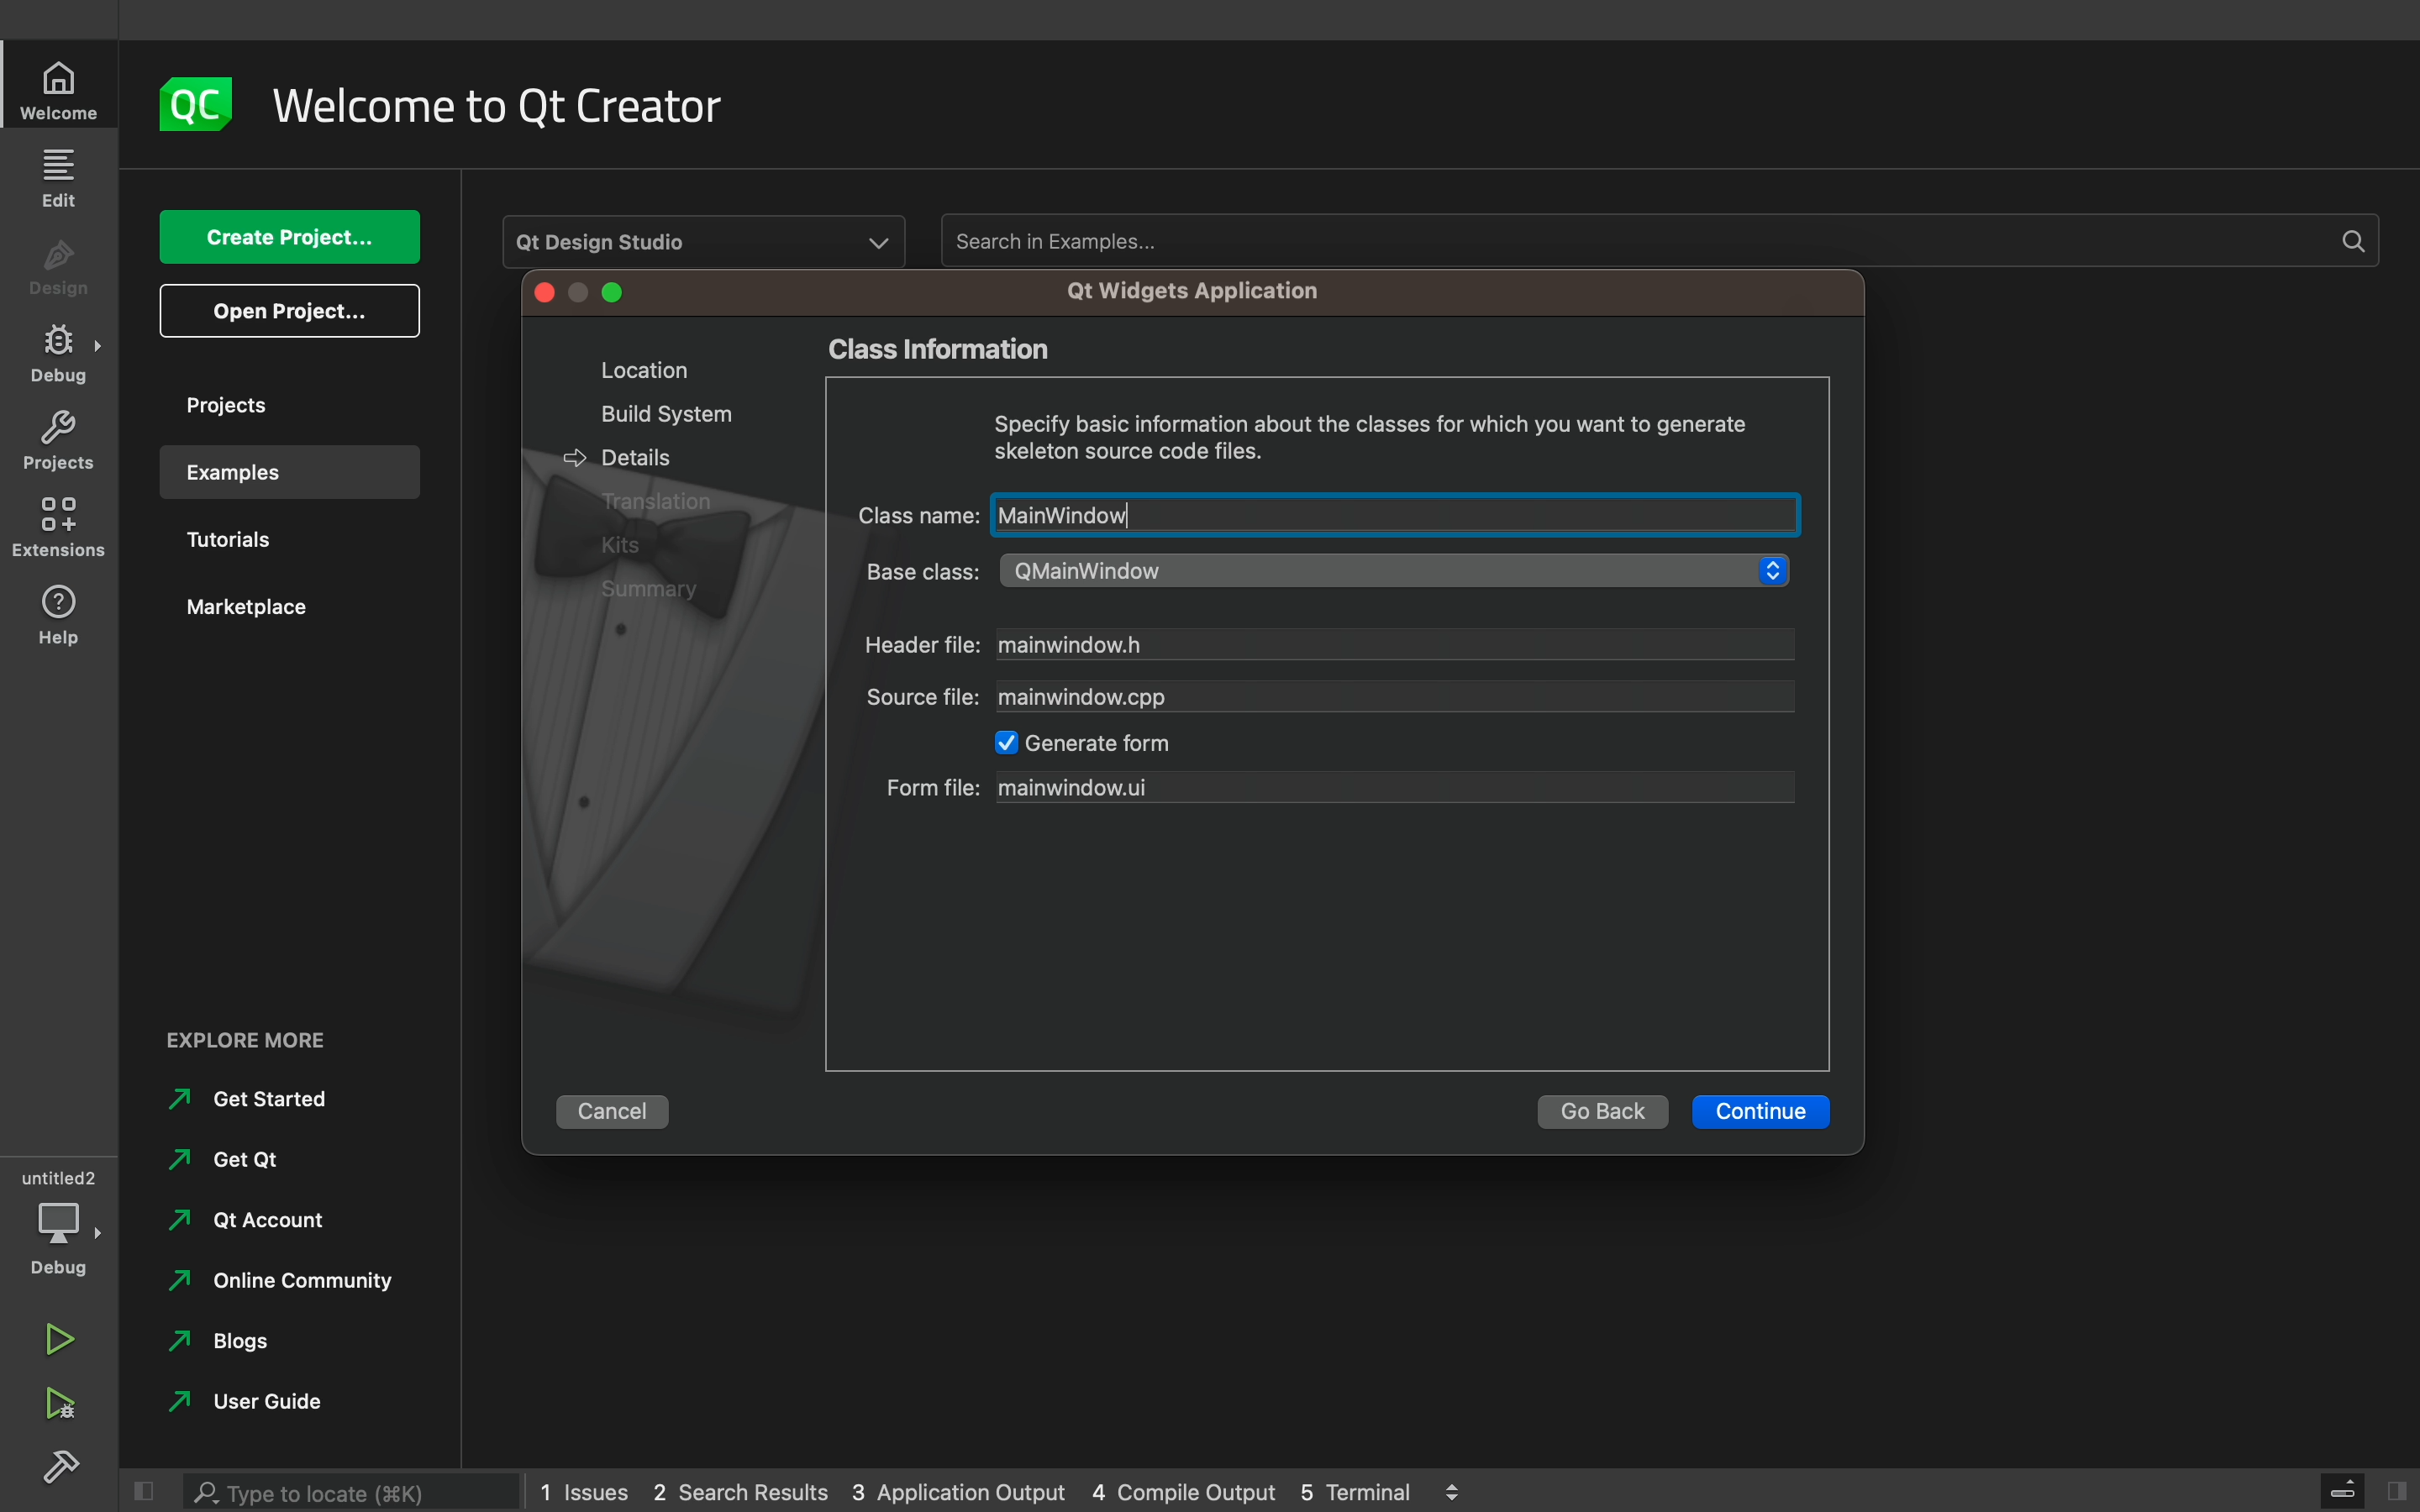 The height and width of the screenshot is (1512, 2420). What do you see at coordinates (1339, 784) in the screenshot?
I see `Form file: mainwindow.ui` at bounding box center [1339, 784].